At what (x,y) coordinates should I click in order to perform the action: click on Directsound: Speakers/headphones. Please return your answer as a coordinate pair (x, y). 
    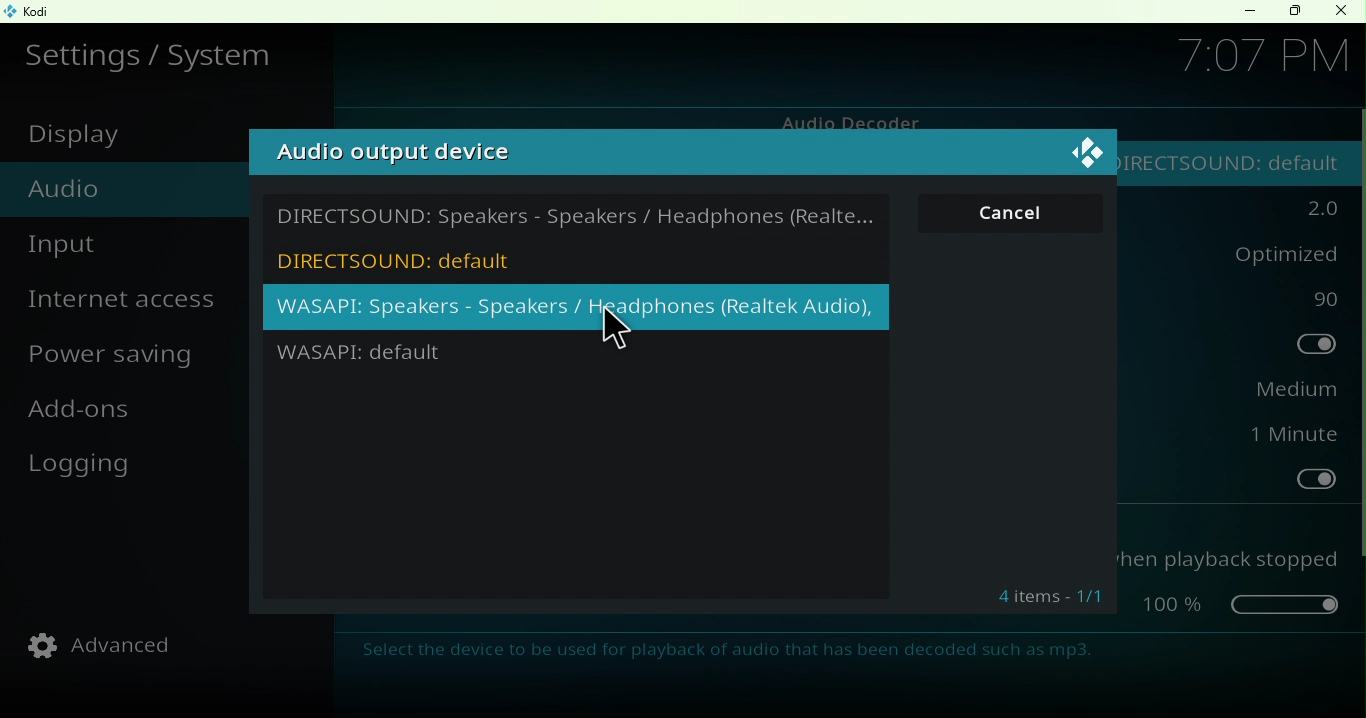
    Looking at the image, I should click on (576, 208).